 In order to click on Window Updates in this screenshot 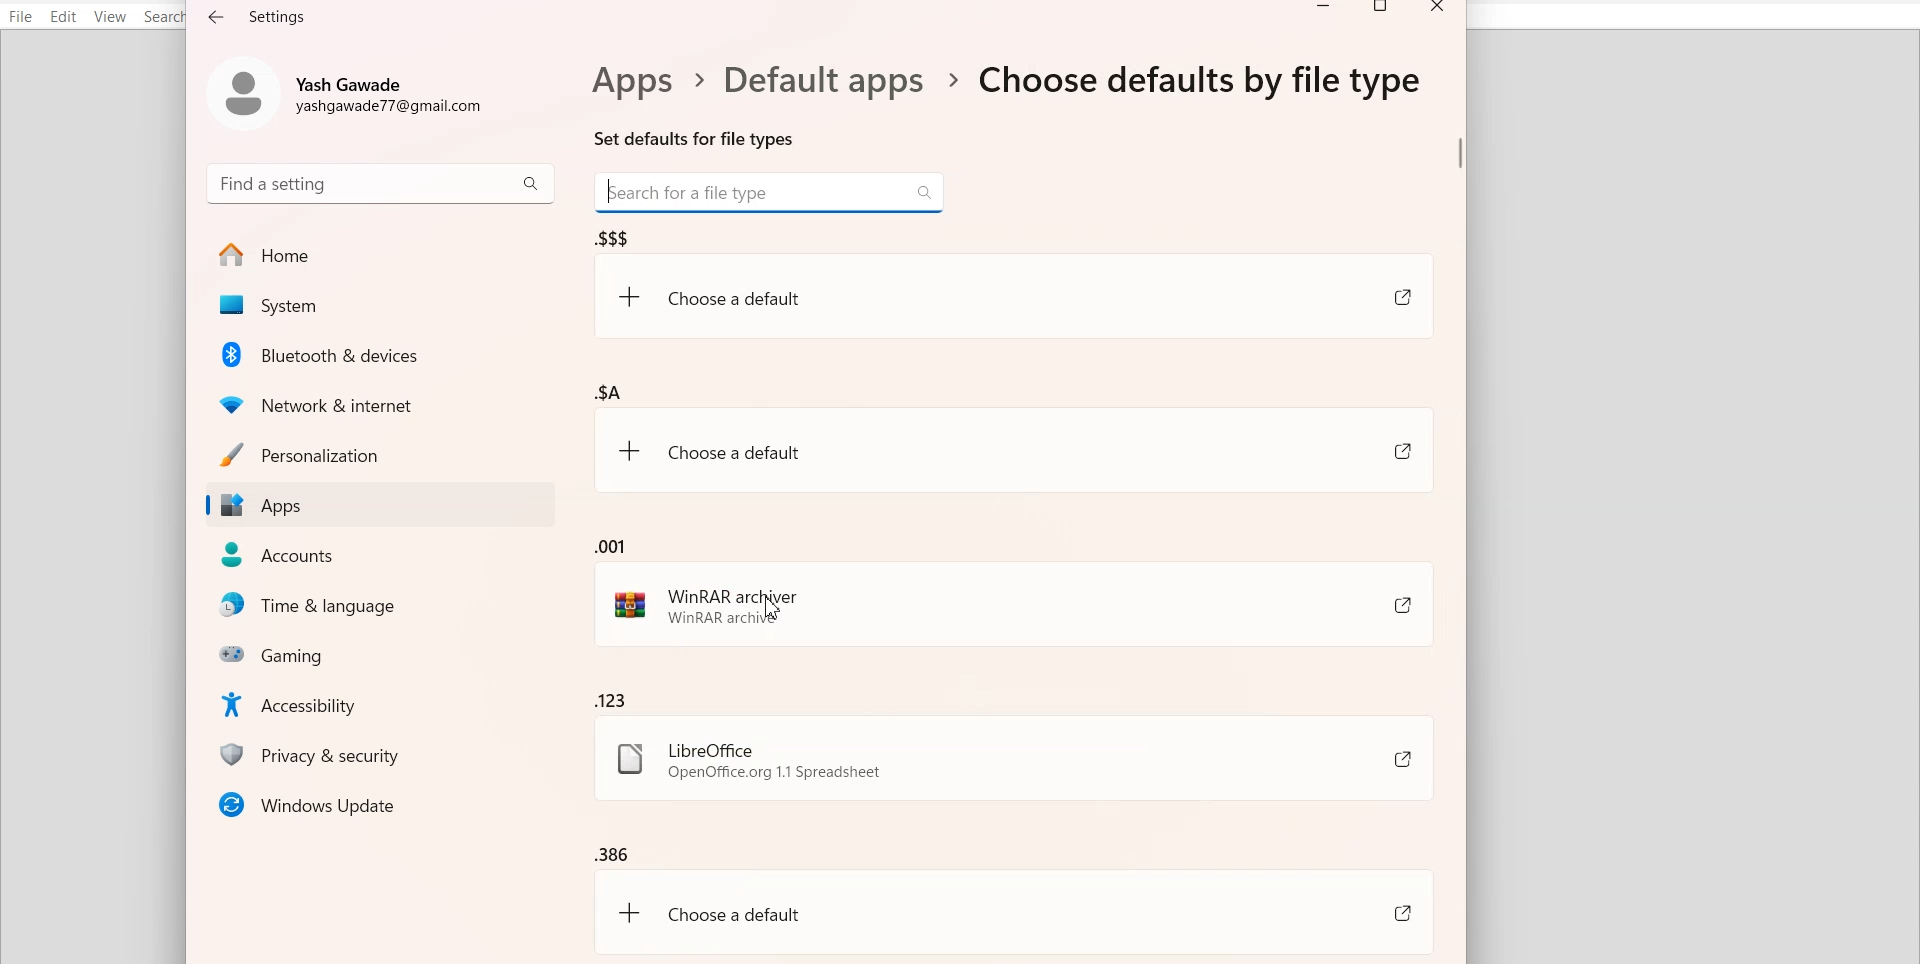, I will do `click(379, 804)`.